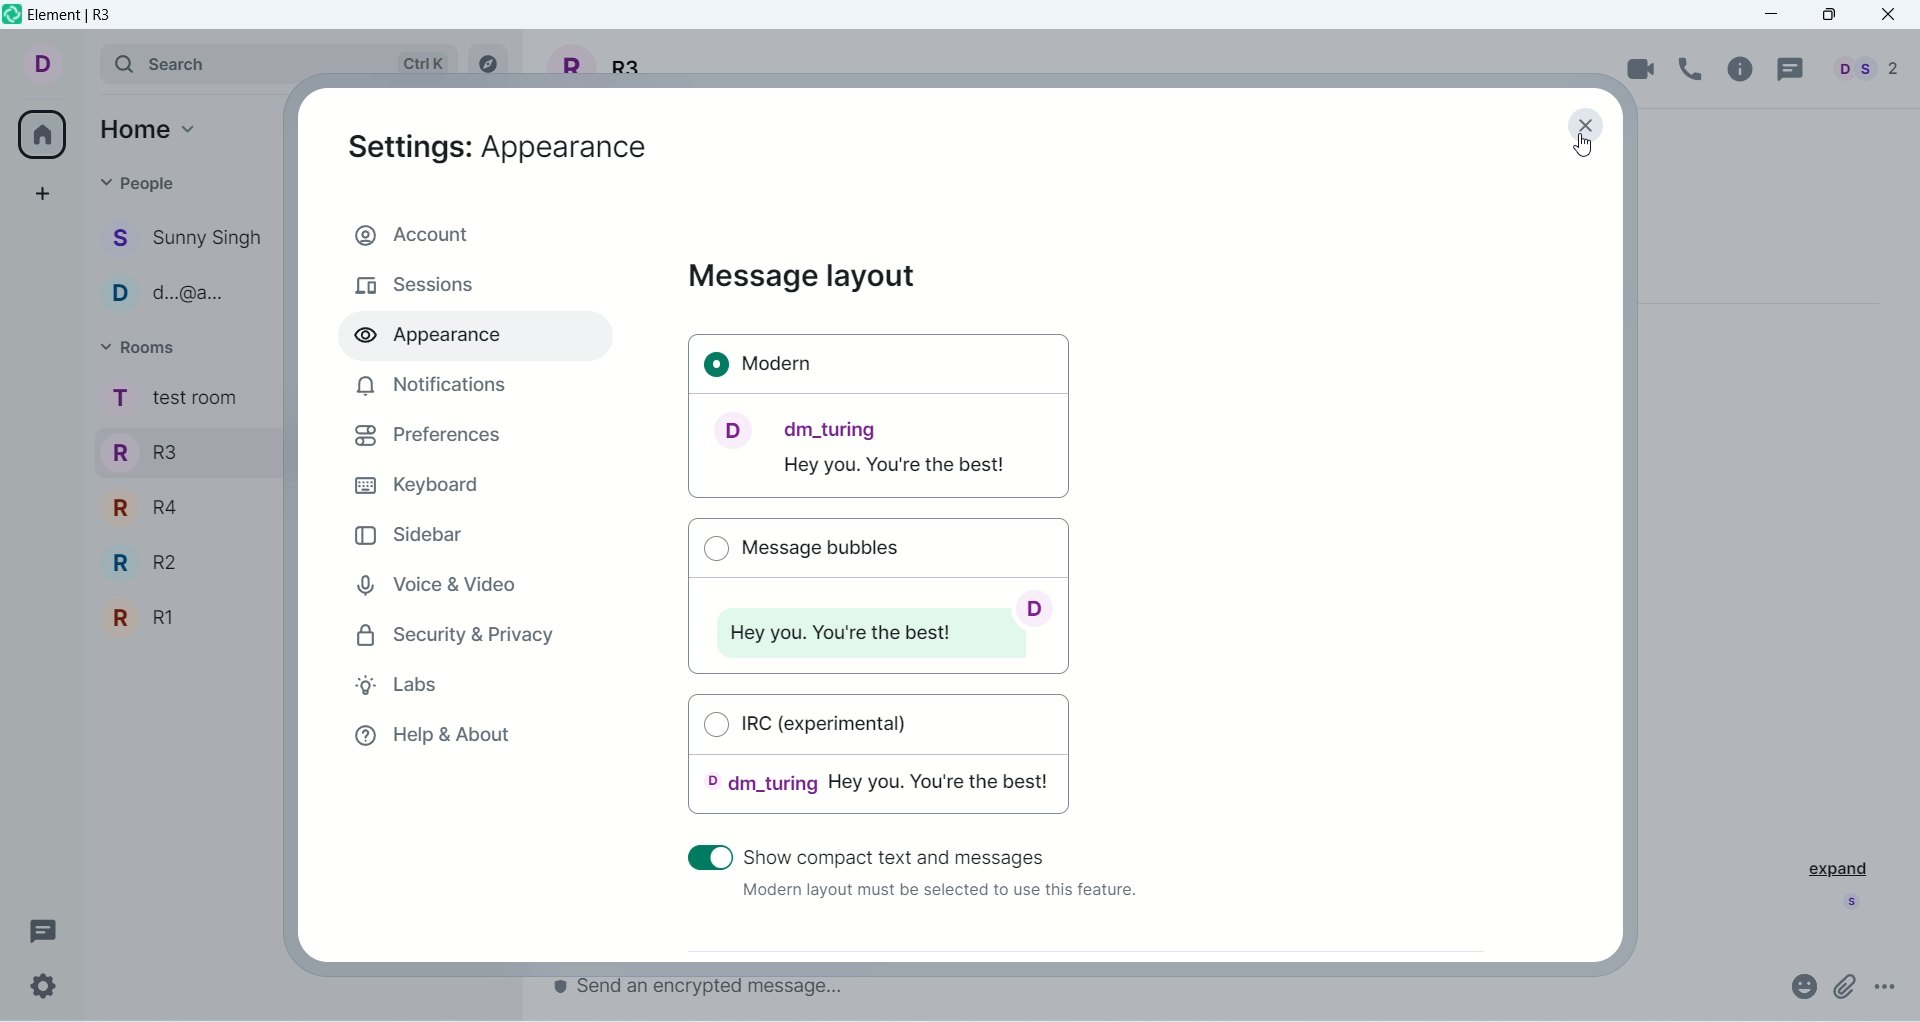  I want to click on threads, so click(1787, 70).